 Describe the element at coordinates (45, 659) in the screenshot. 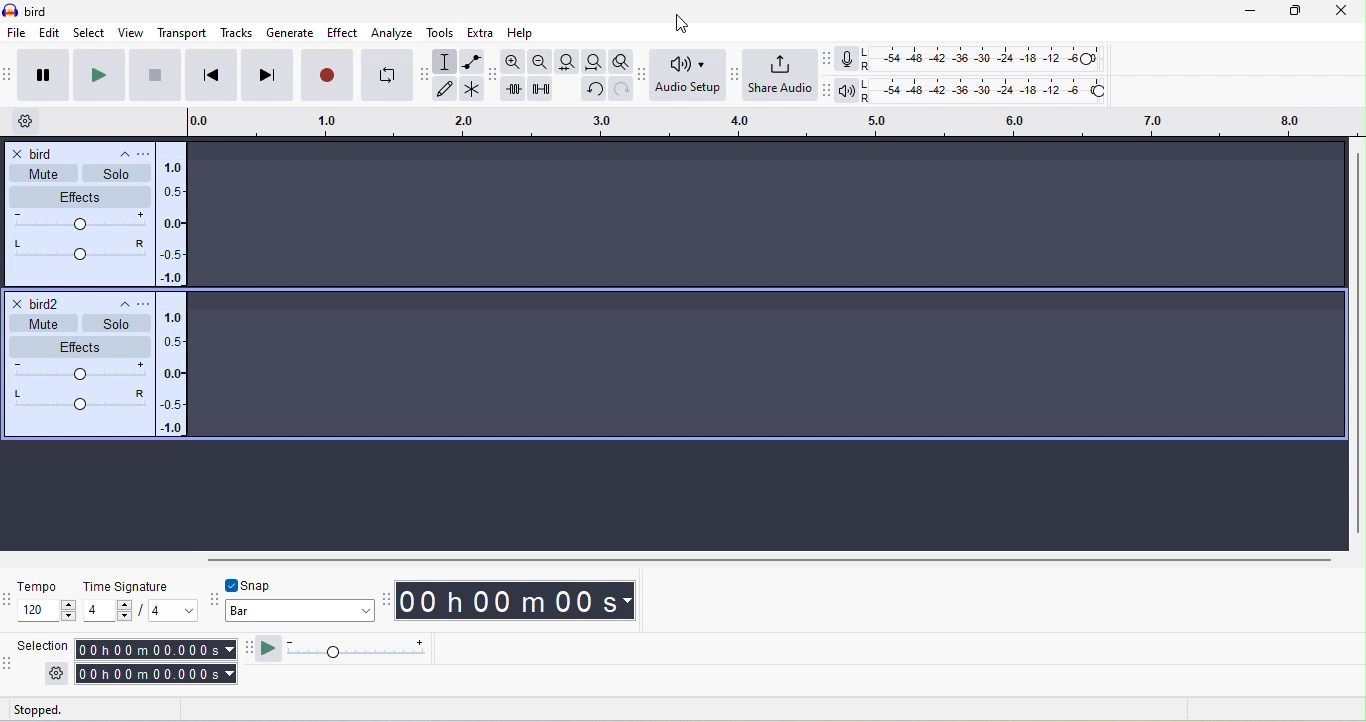

I see `selection` at that location.